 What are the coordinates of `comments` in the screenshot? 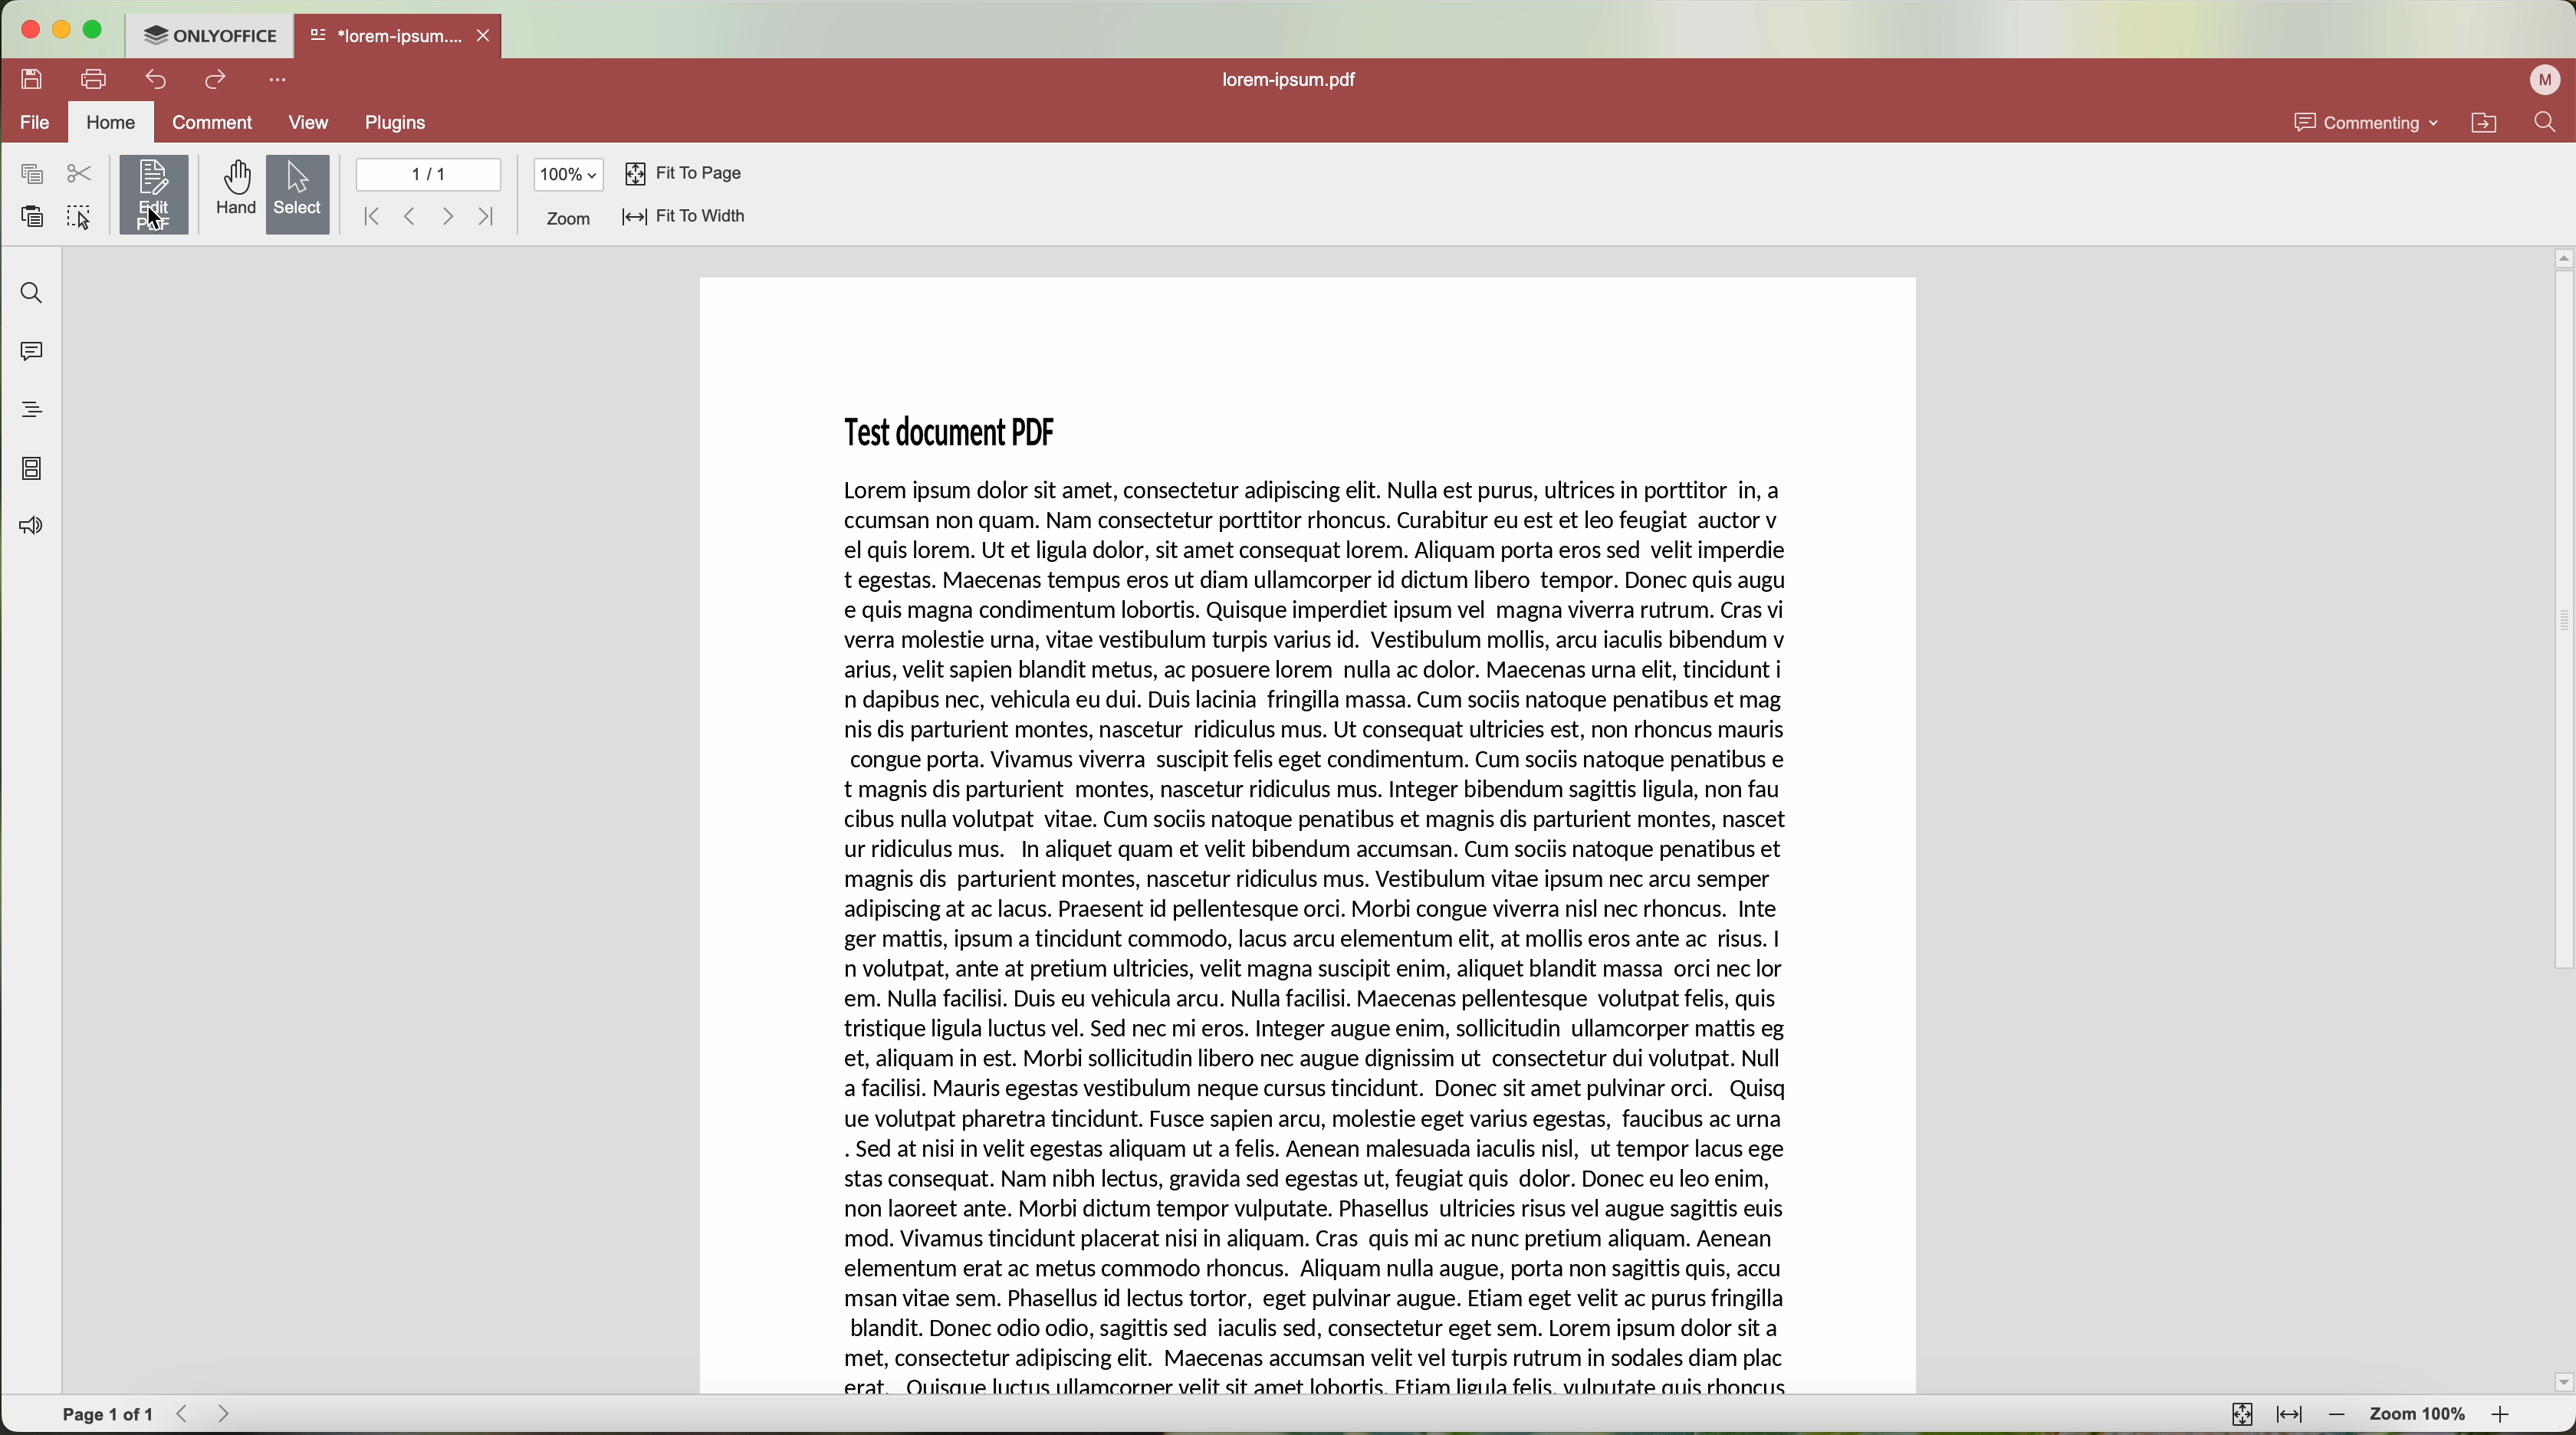 It's located at (32, 350).